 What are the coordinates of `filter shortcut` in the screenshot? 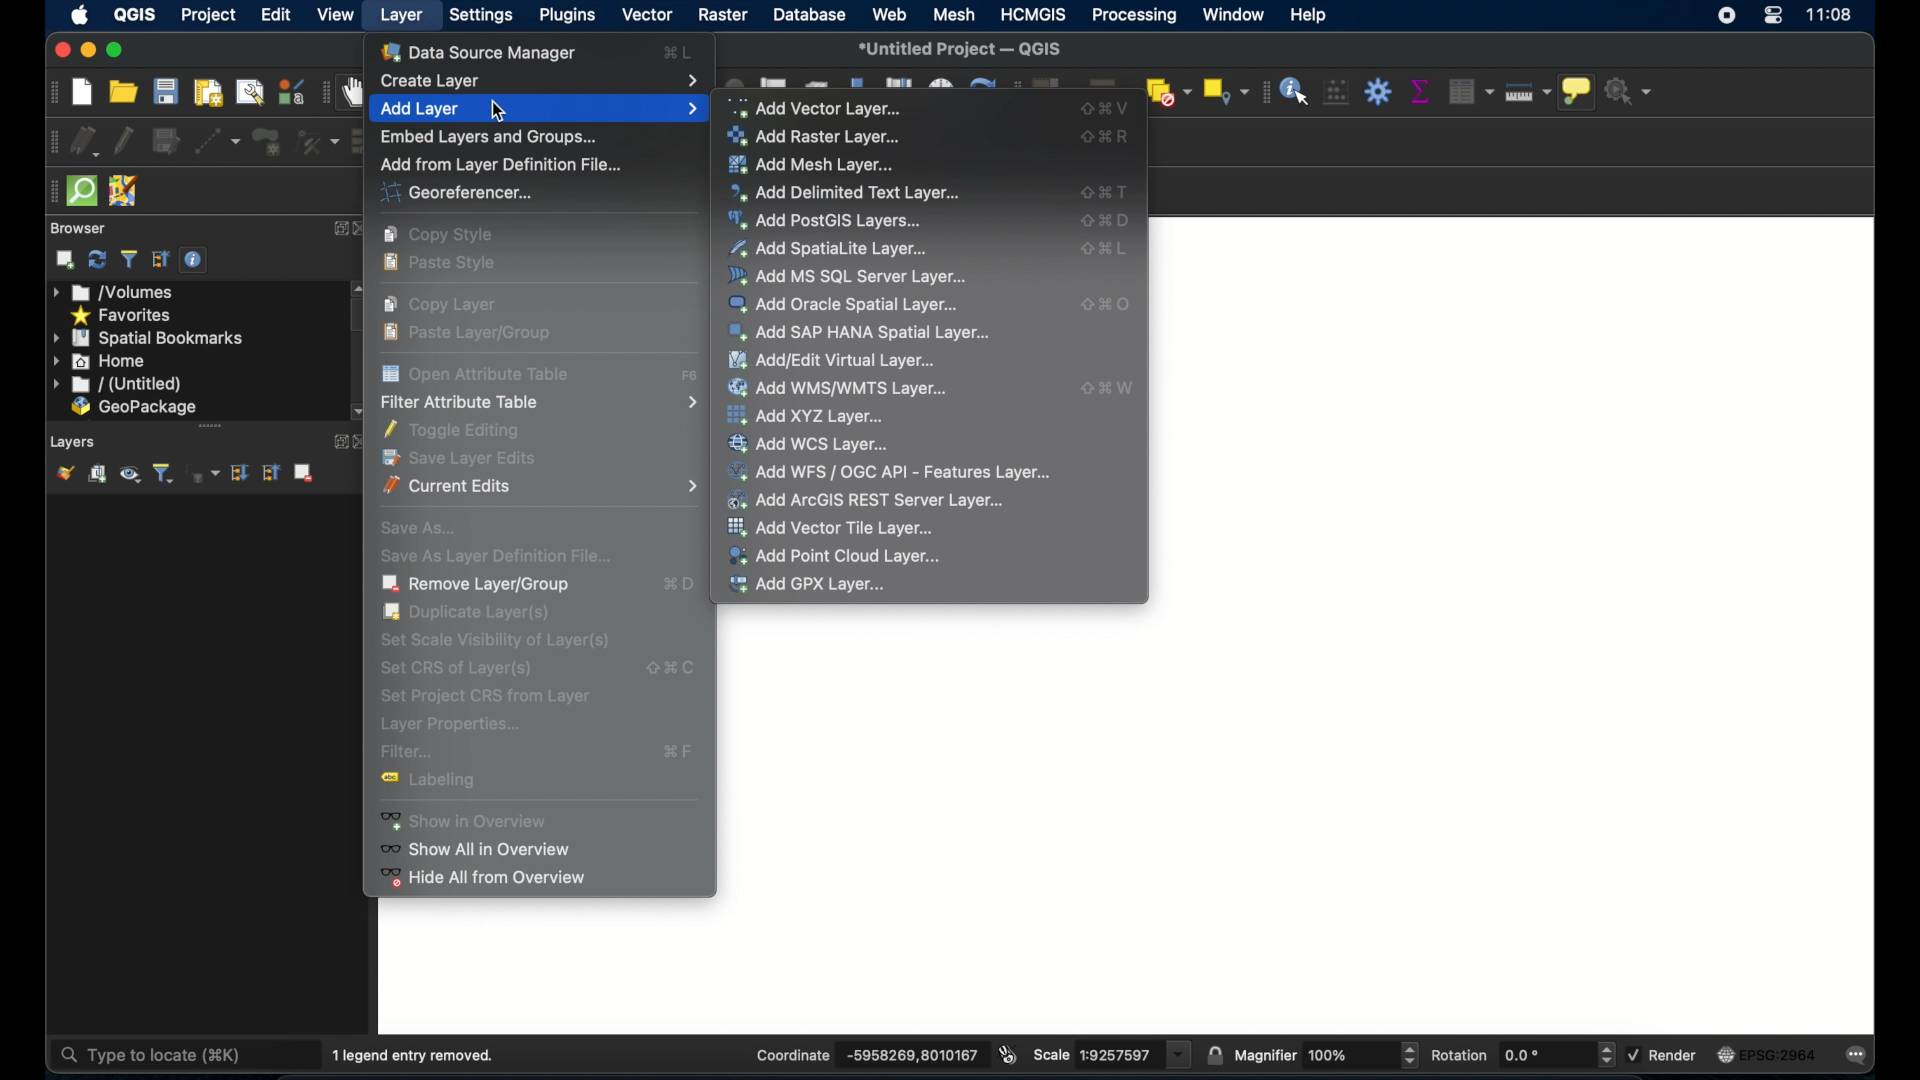 It's located at (680, 751).